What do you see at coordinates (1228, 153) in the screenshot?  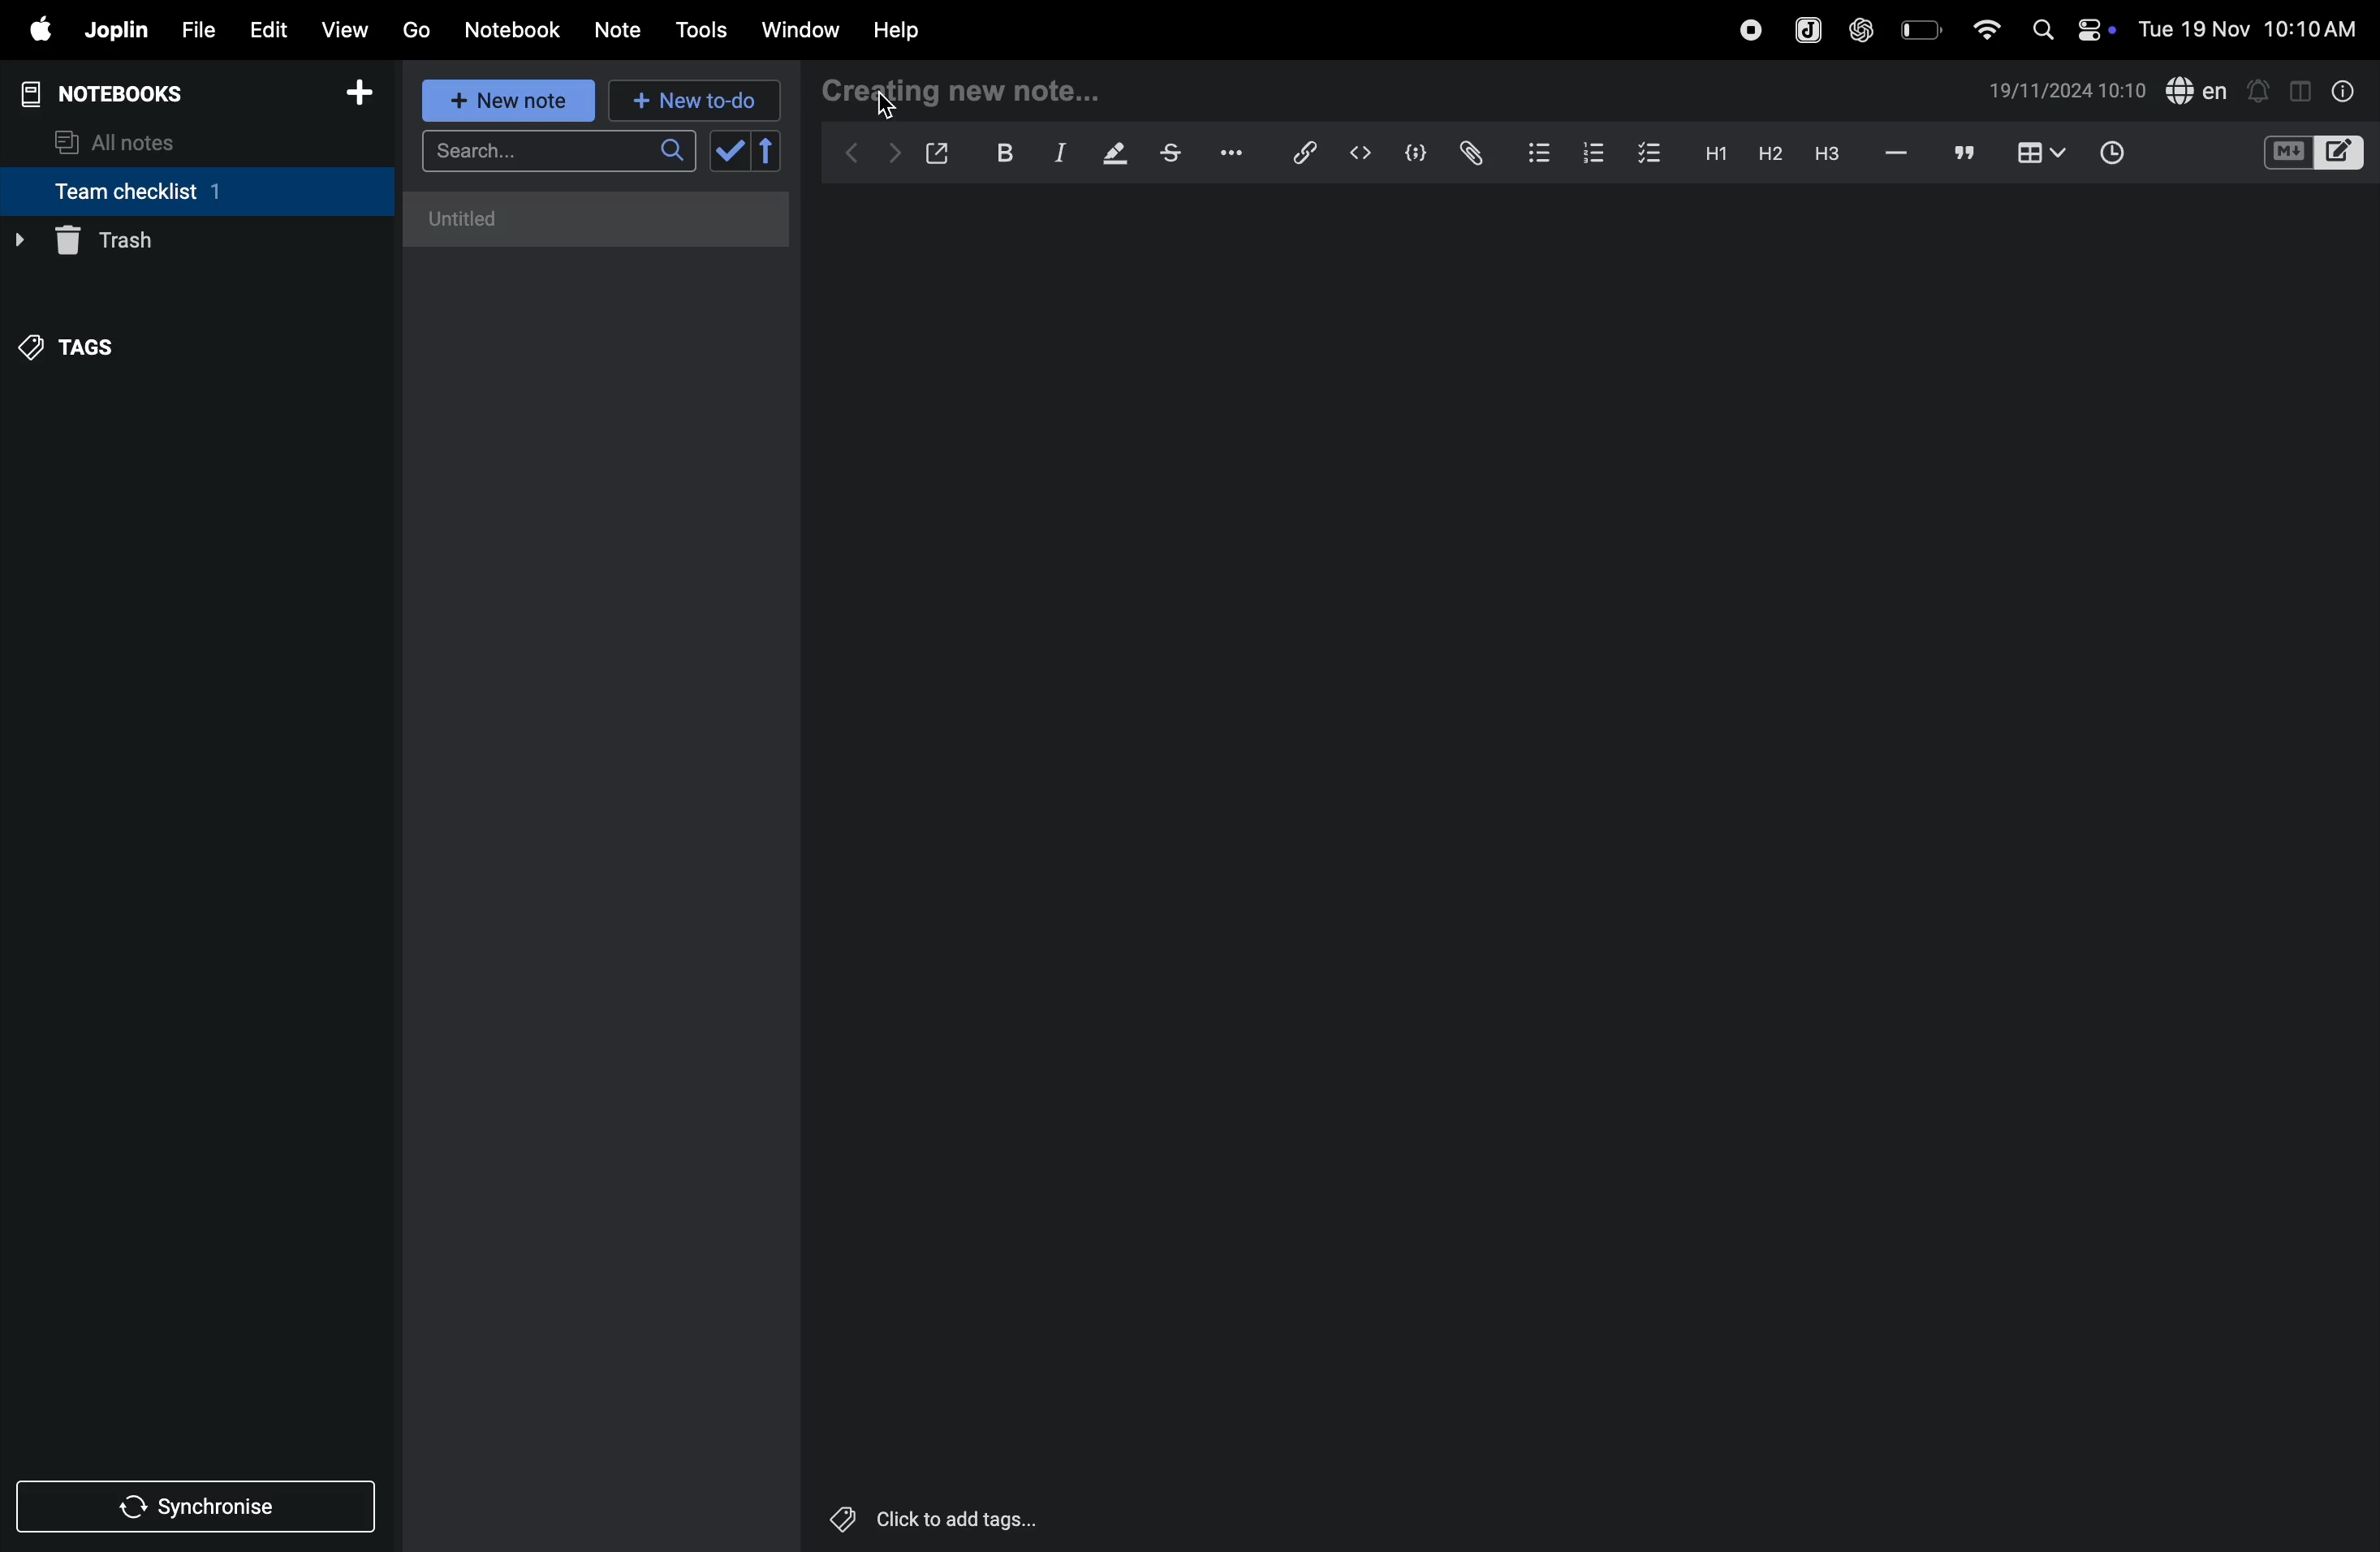 I see `options` at bounding box center [1228, 153].